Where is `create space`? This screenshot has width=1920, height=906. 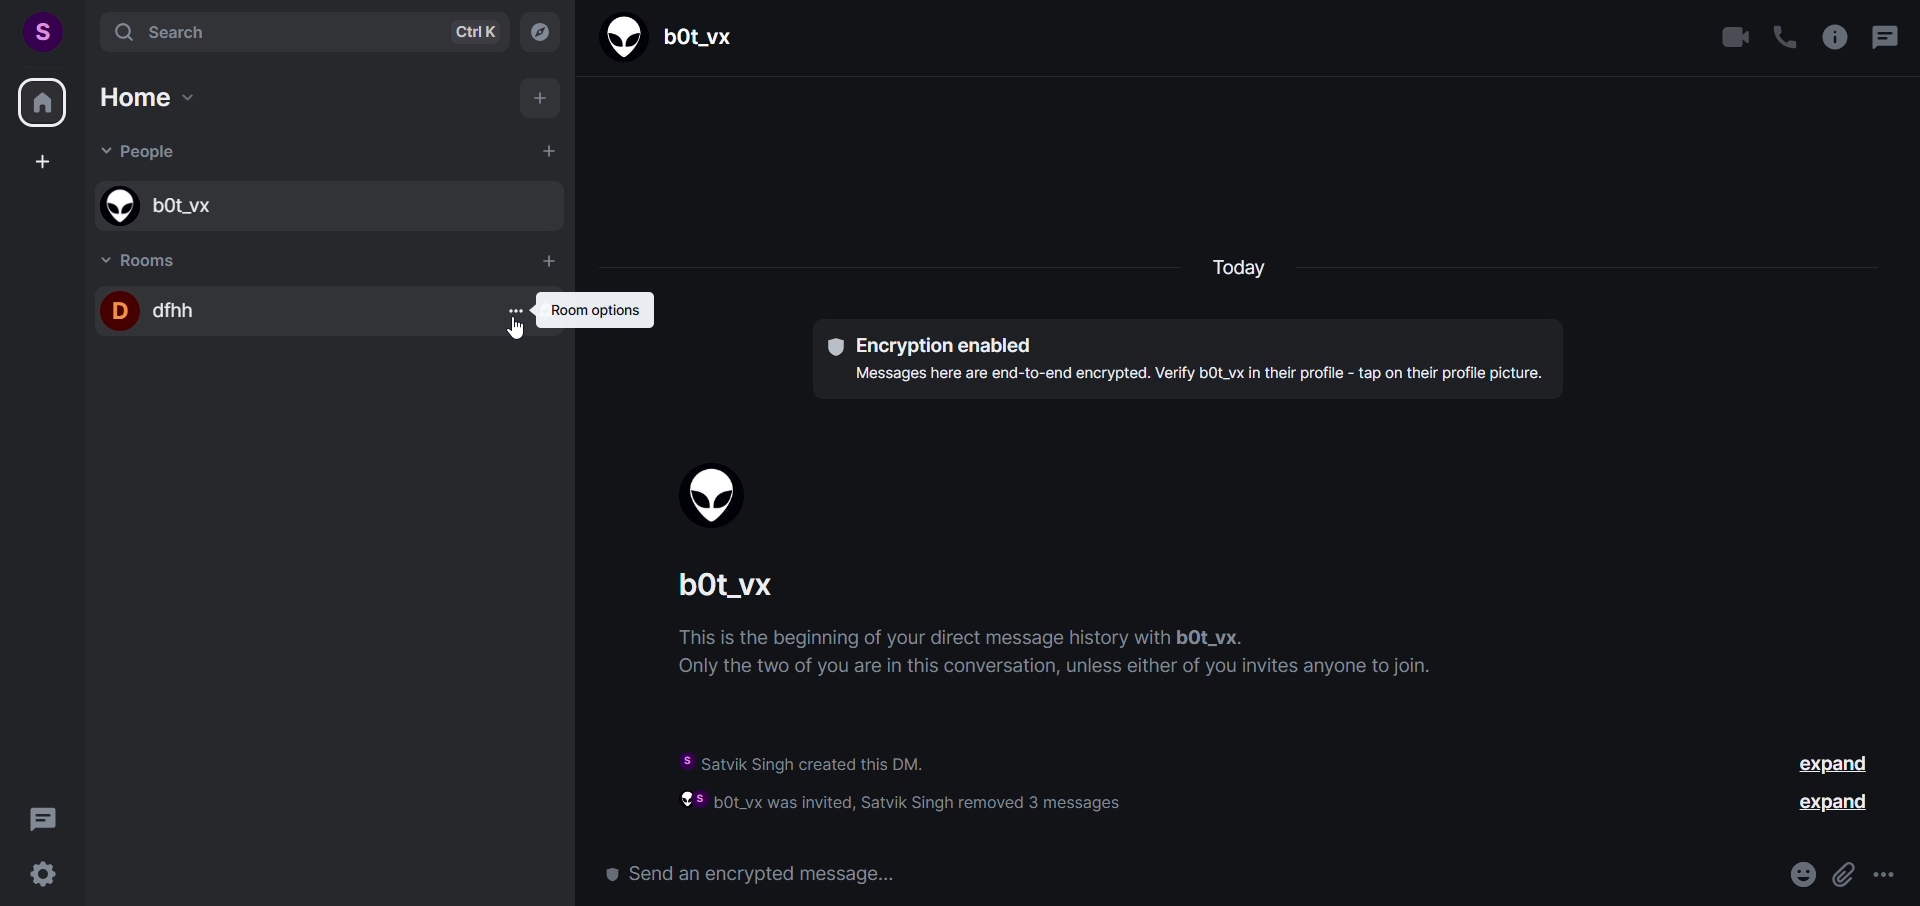 create space is located at coordinates (41, 163).